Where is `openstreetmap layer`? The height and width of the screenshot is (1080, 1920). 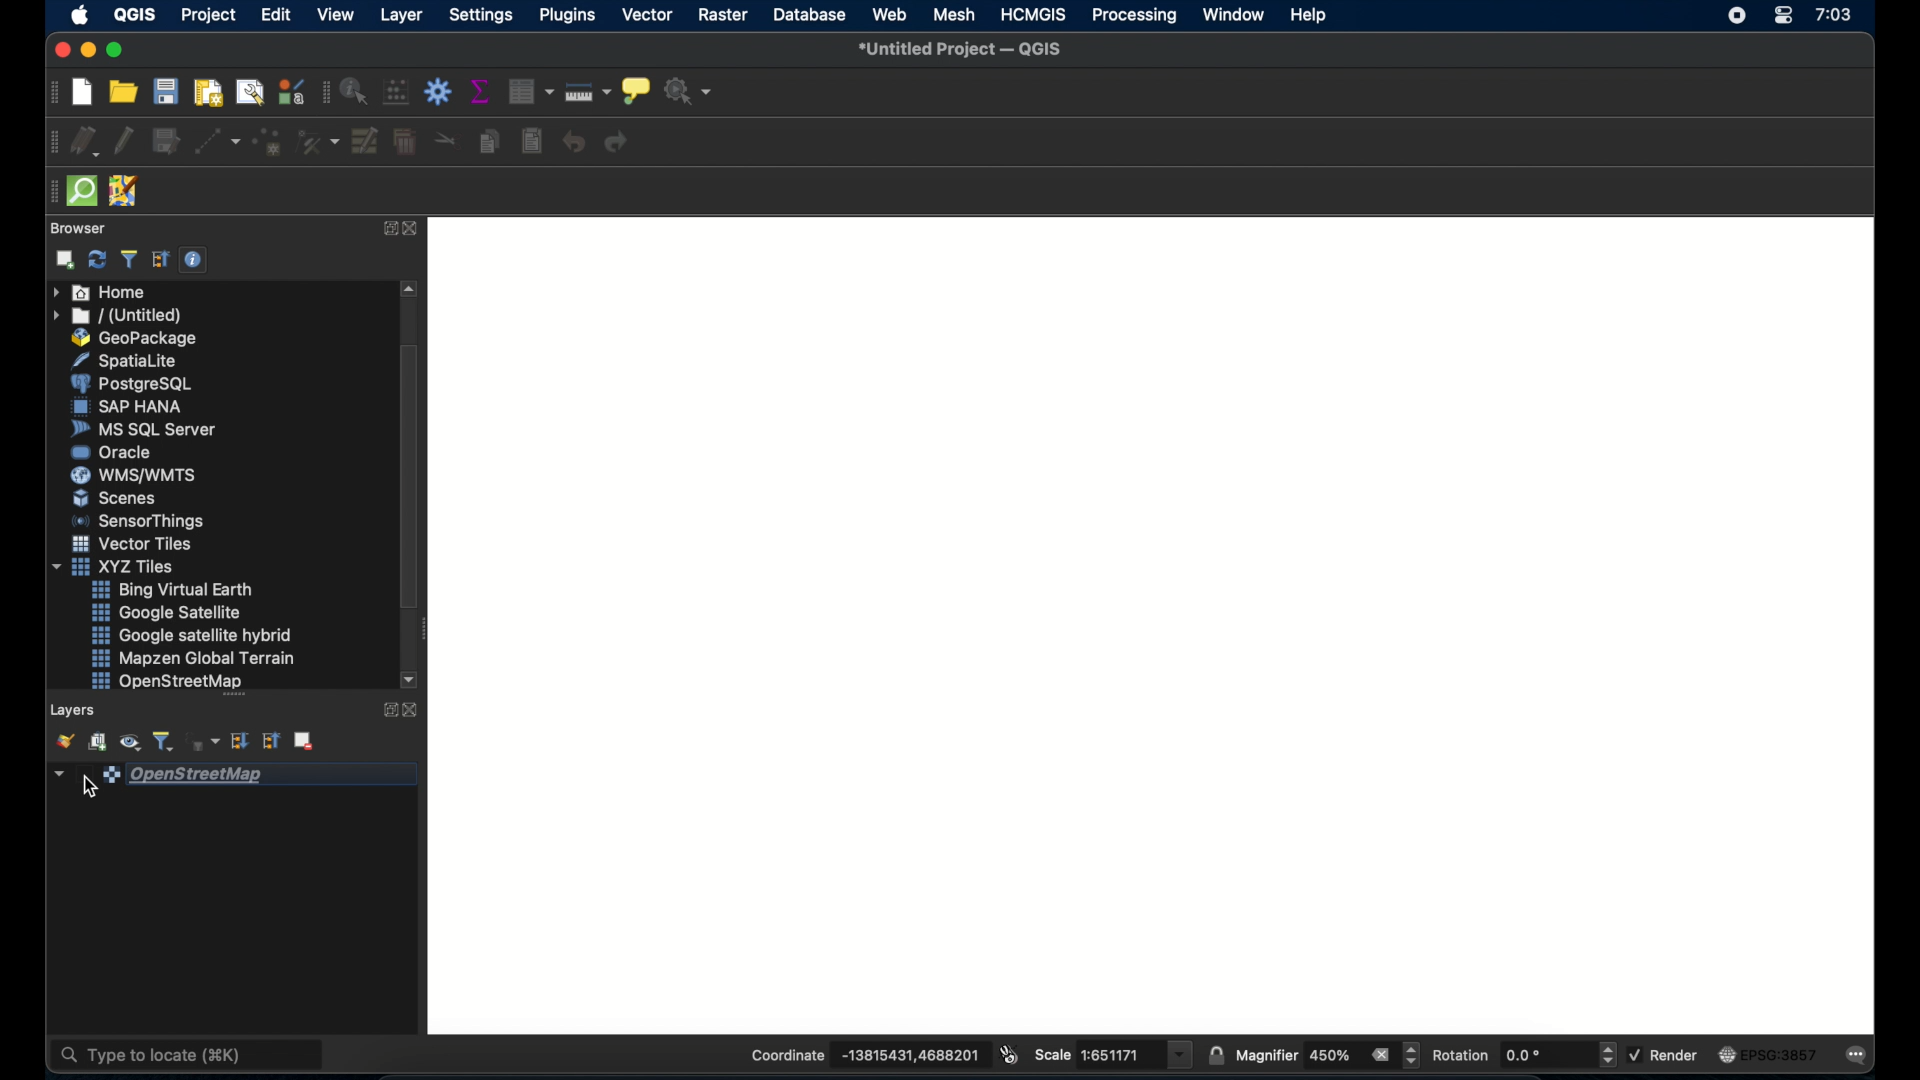
openstreetmap layer is located at coordinates (235, 775).